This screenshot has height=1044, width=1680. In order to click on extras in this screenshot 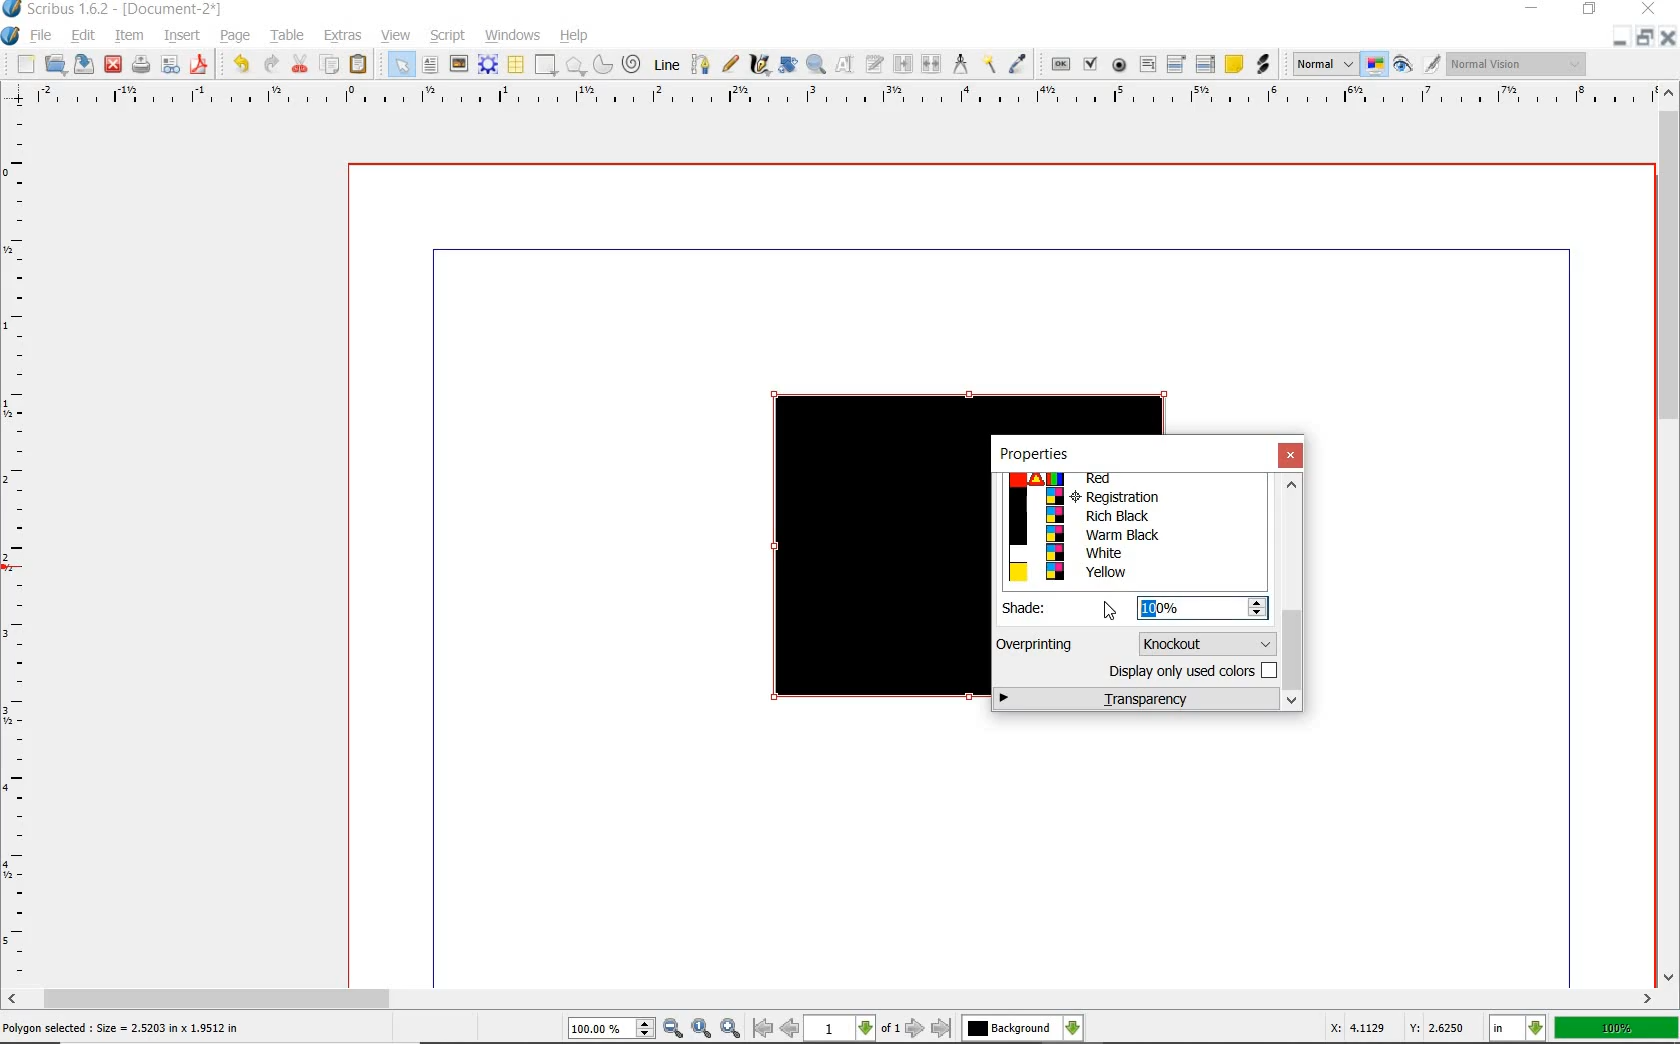, I will do `click(344, 35)`.